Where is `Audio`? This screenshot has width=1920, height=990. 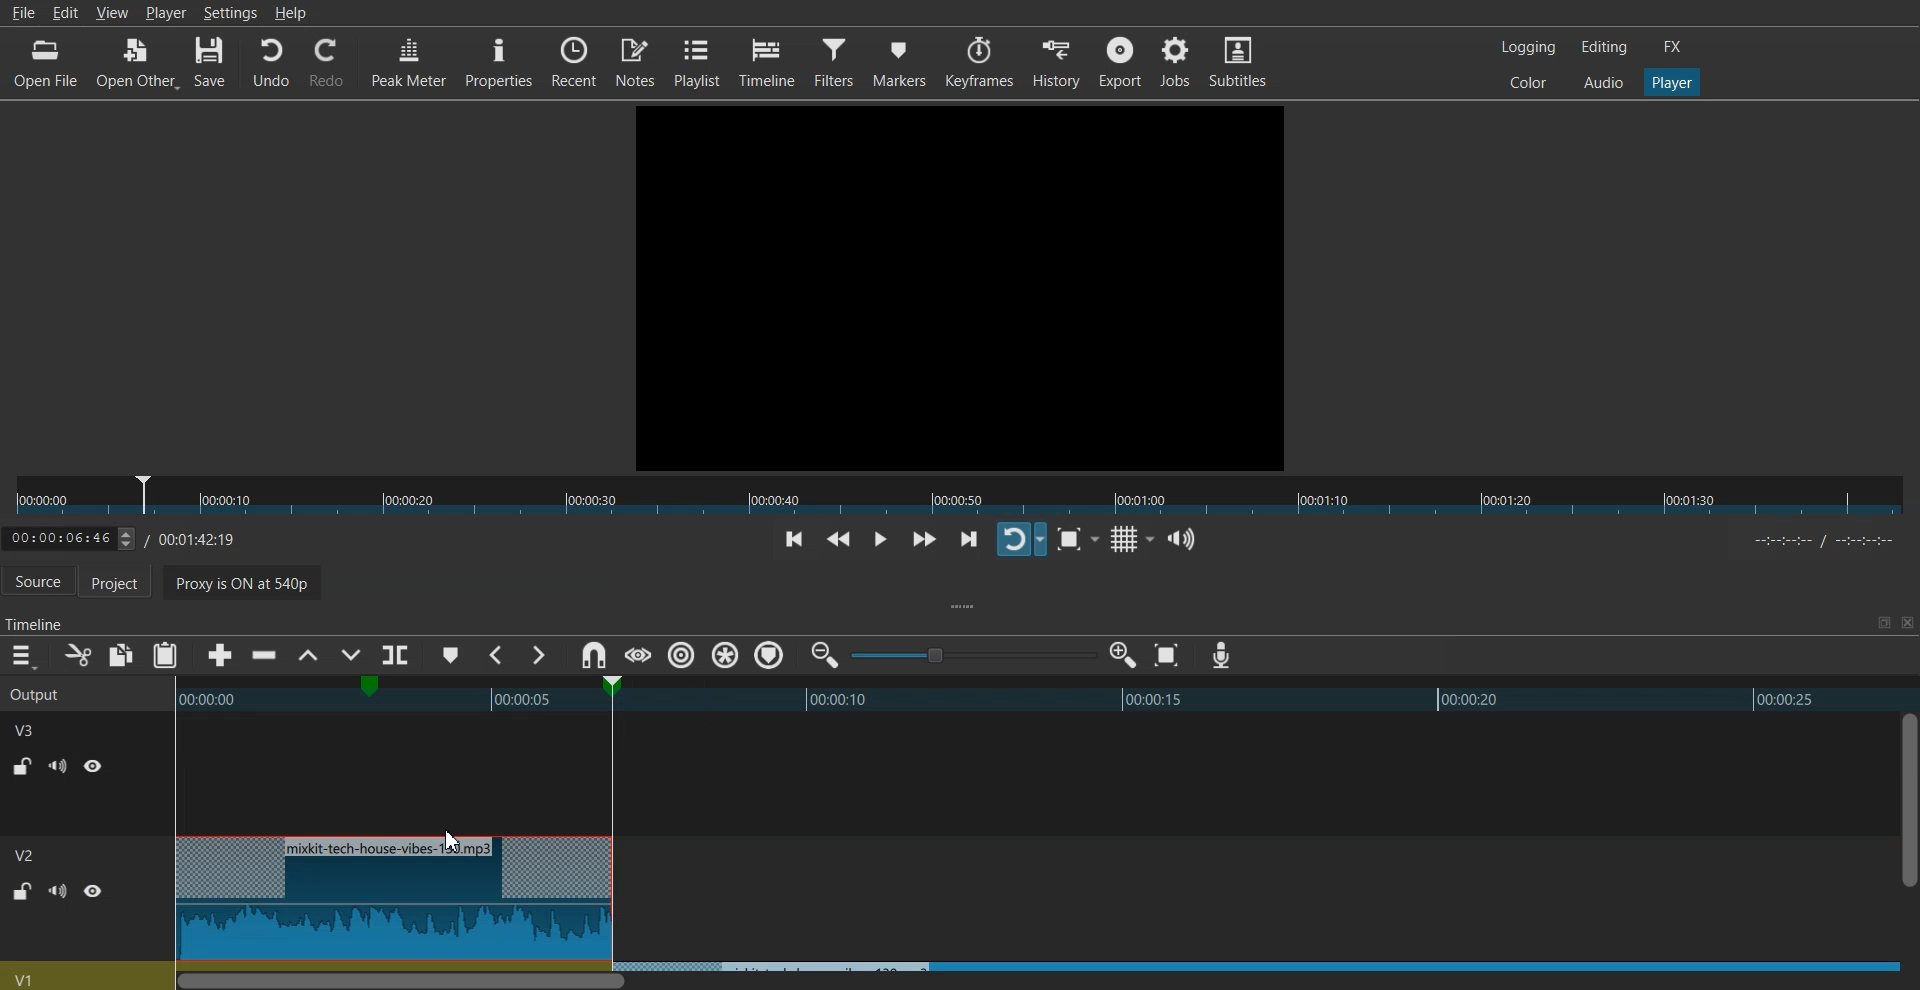 Audio is located at coordinates (1603, 81).